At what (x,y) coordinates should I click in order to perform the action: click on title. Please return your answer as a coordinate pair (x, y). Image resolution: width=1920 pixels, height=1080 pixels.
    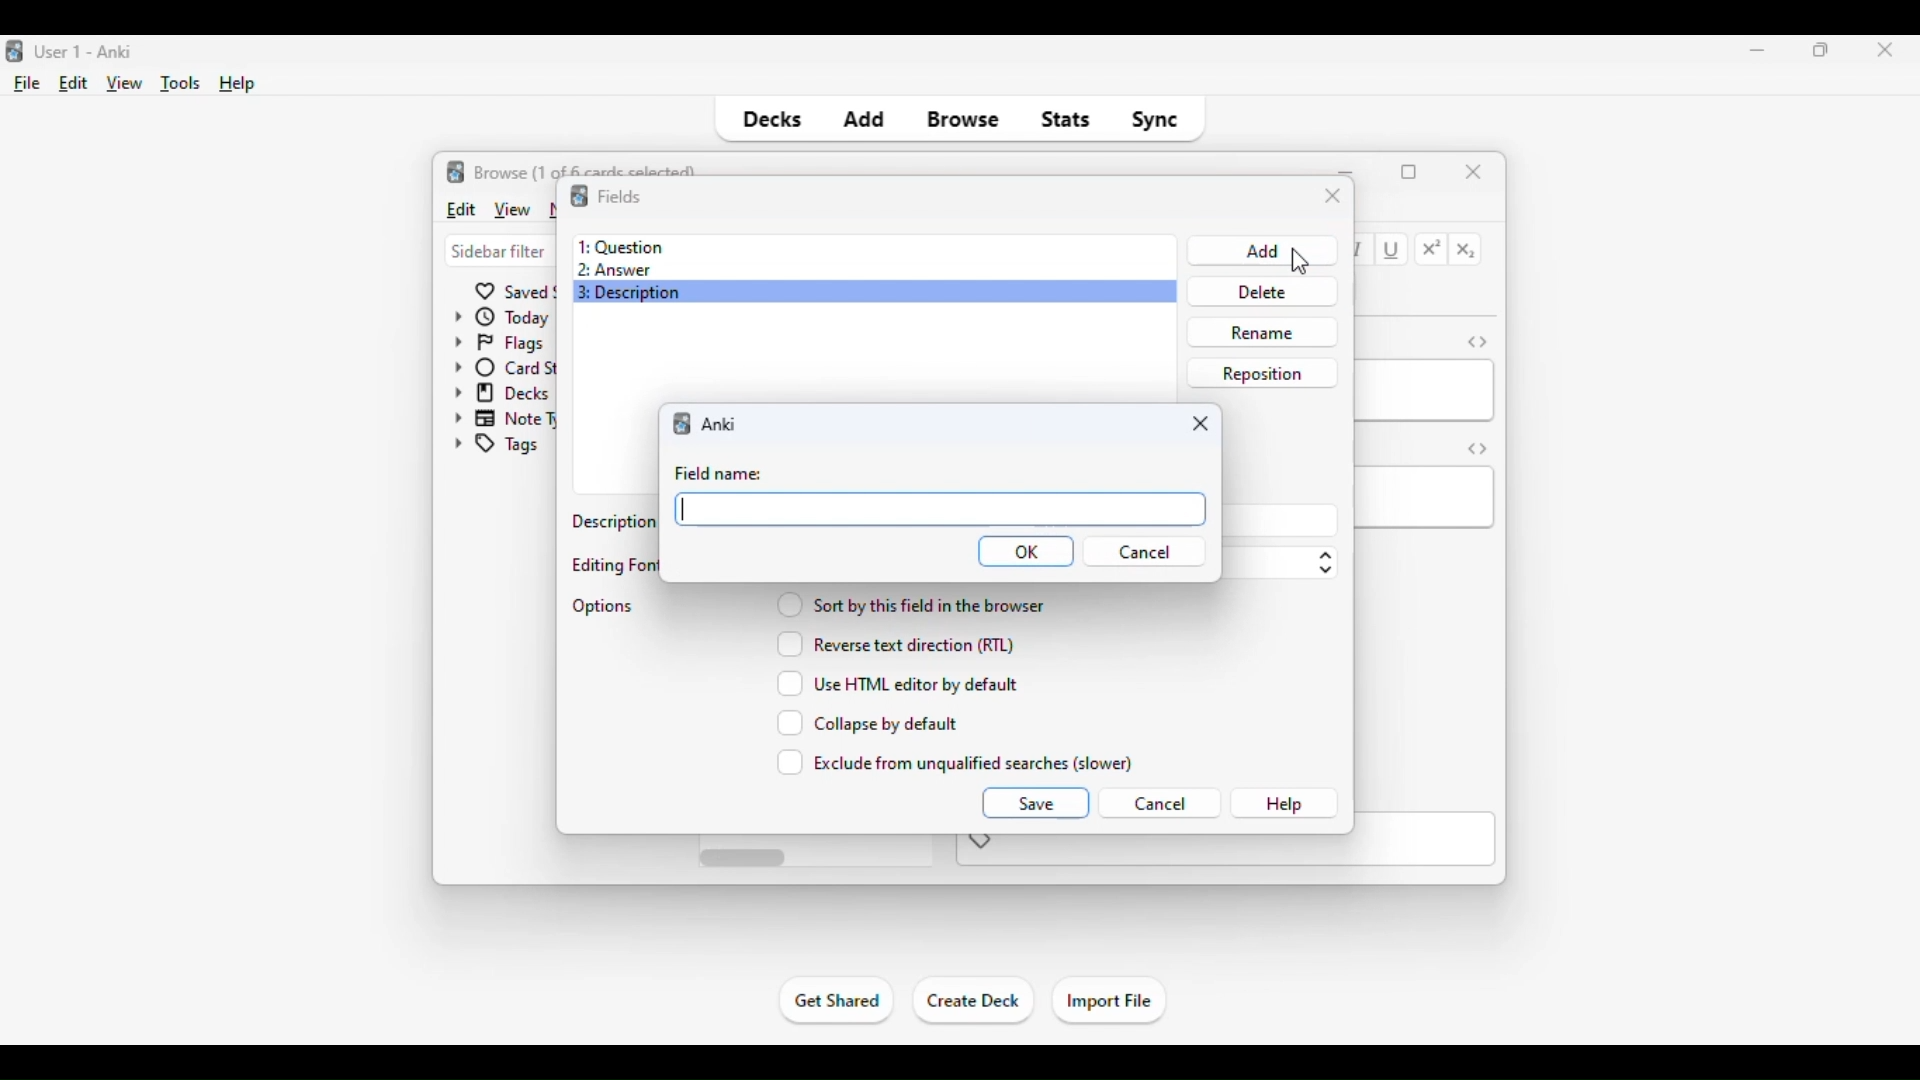
    Looking at the image, I should click on (86, 52).